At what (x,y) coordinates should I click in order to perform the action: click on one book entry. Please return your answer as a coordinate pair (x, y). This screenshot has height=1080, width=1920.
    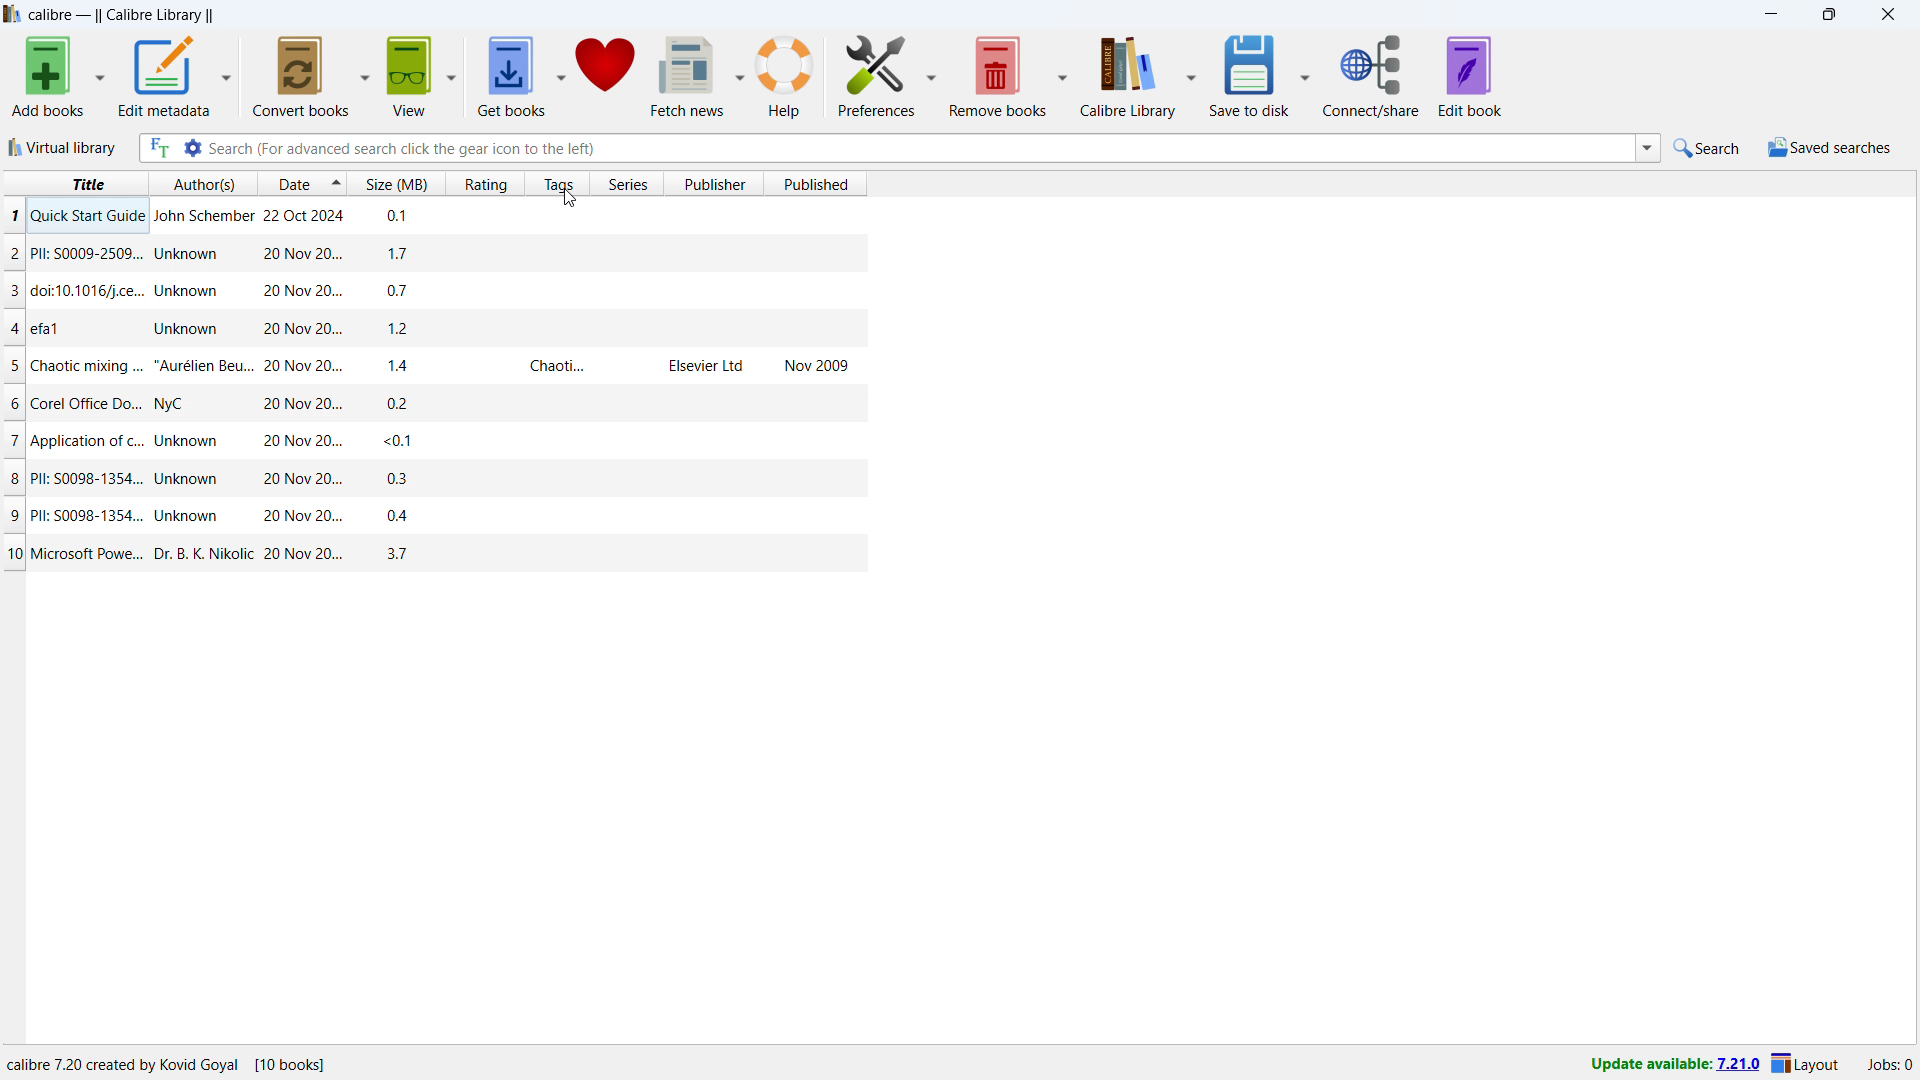
    Looking at the image, I should click on (429, 480).